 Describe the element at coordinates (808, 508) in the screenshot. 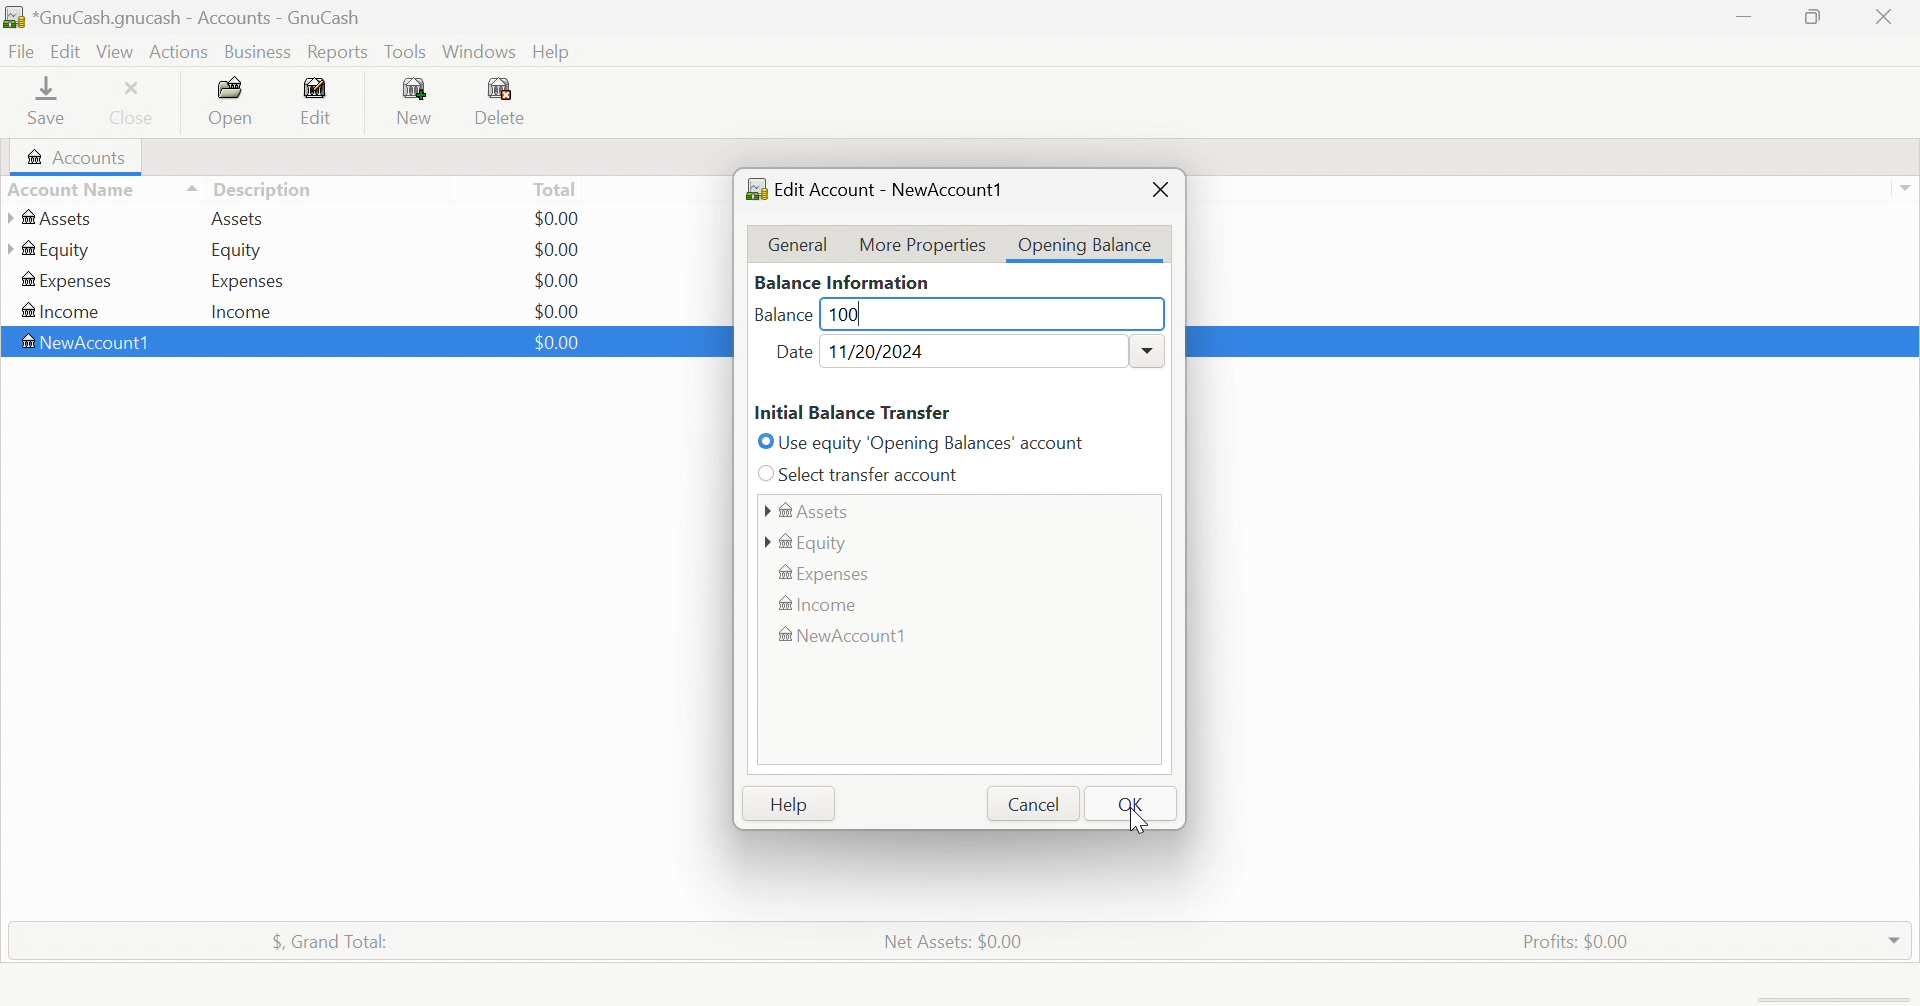

I see `Assets` at that location.